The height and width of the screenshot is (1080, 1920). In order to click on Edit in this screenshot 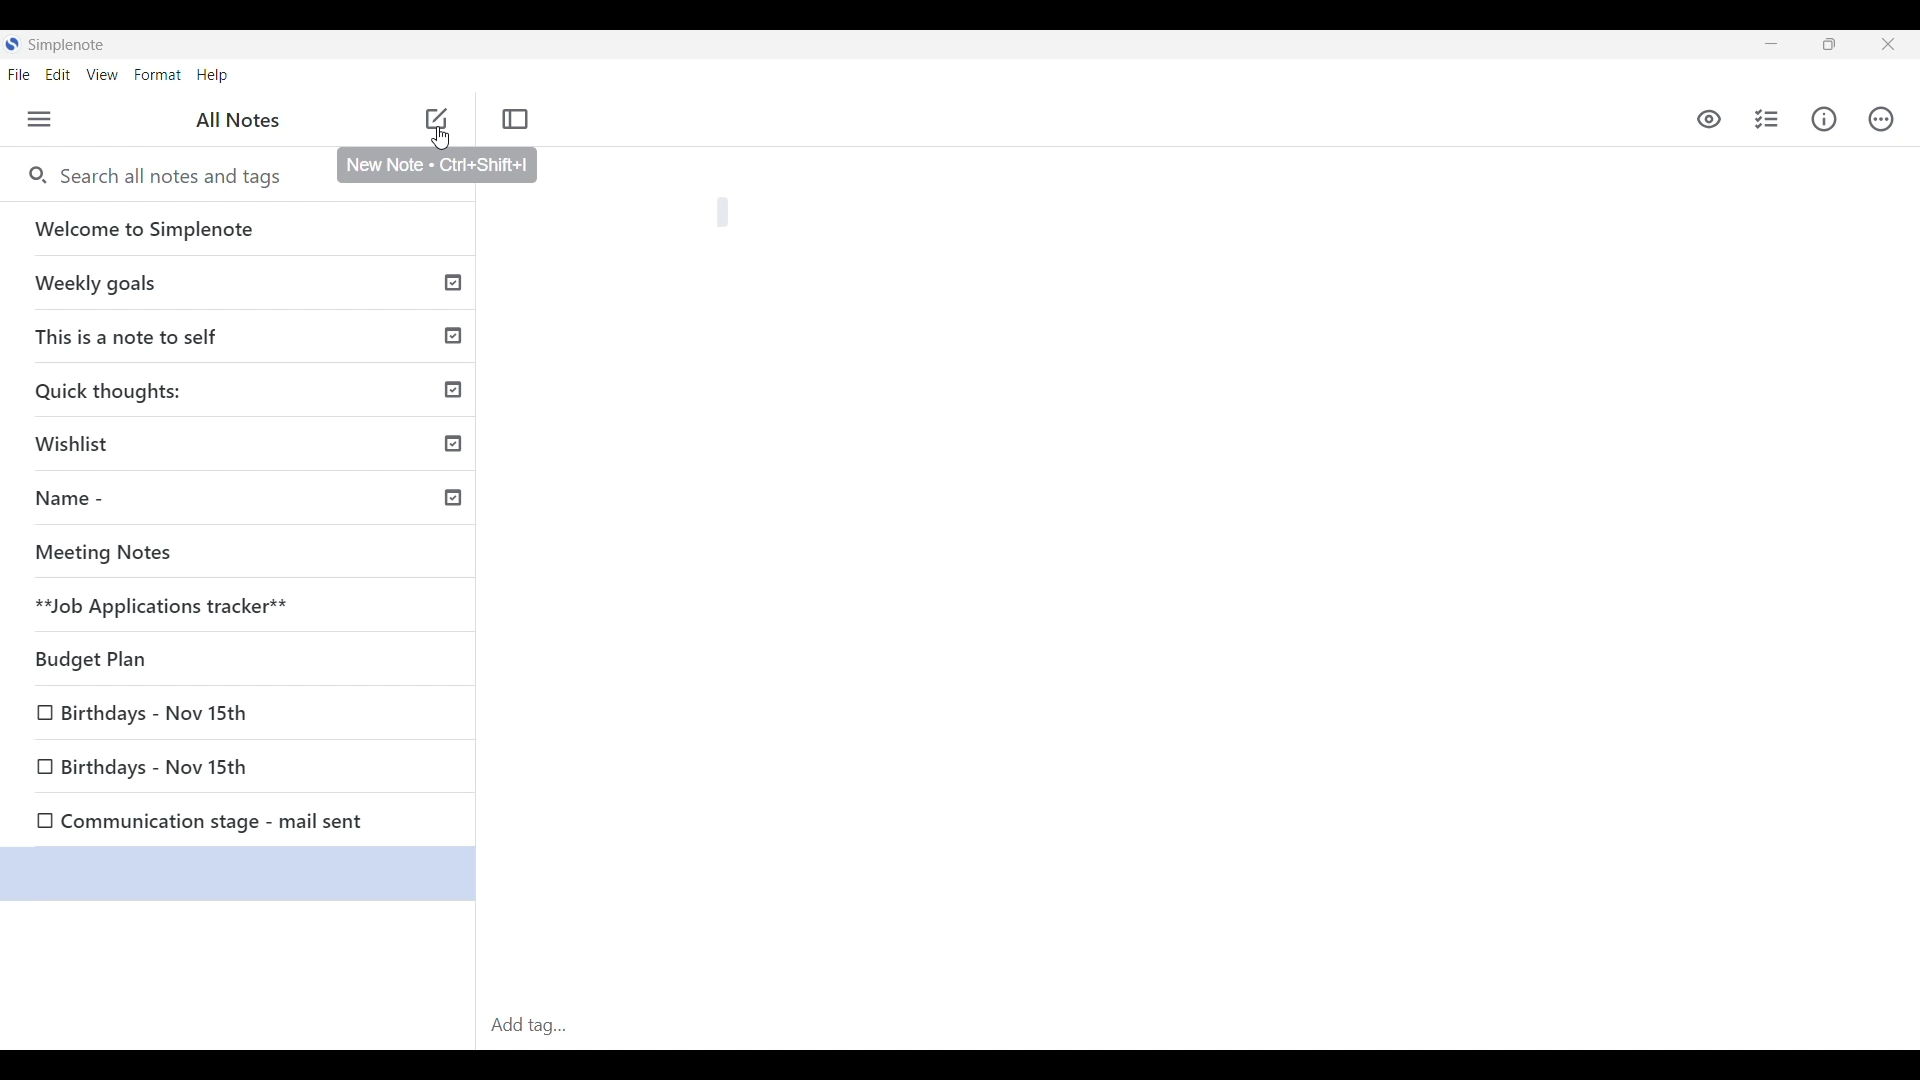, I will do `click(58, 75)`.